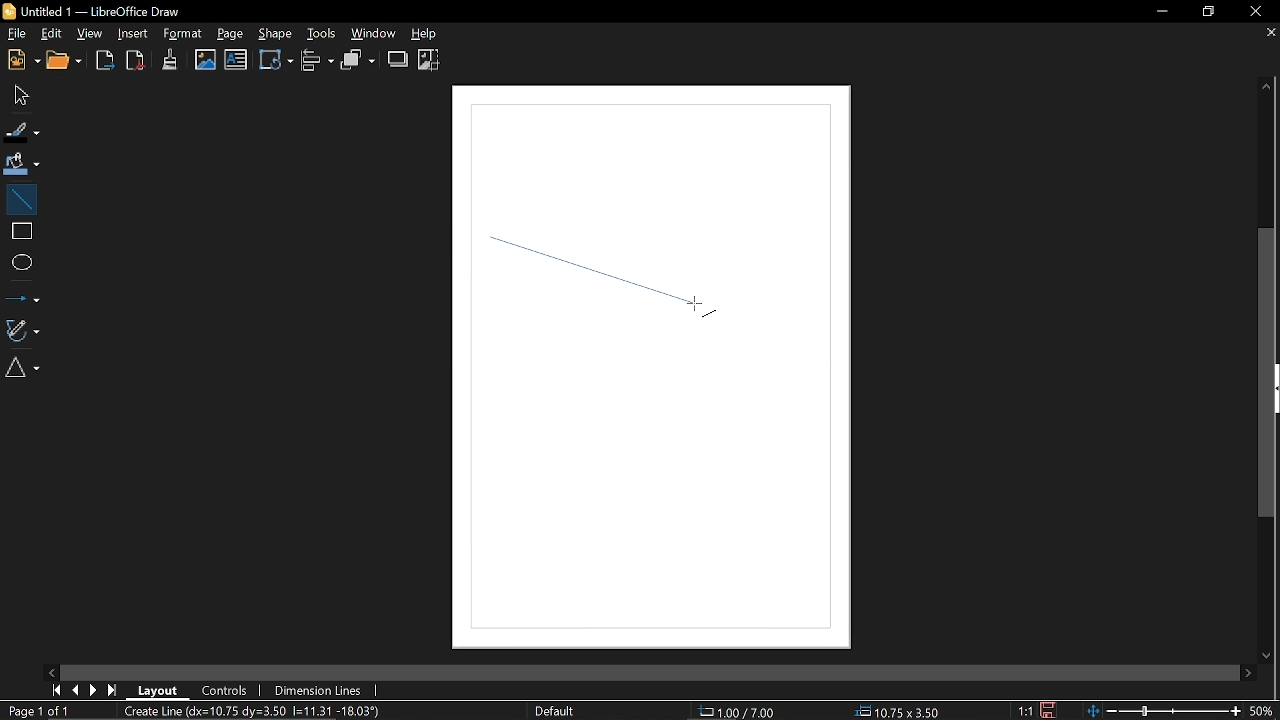 The width and height of the screenshot is (1280, 720). What do you see at coordinates (20, 231) in the screenshot?
I see `rectangle` at bounding box center [20, 231].